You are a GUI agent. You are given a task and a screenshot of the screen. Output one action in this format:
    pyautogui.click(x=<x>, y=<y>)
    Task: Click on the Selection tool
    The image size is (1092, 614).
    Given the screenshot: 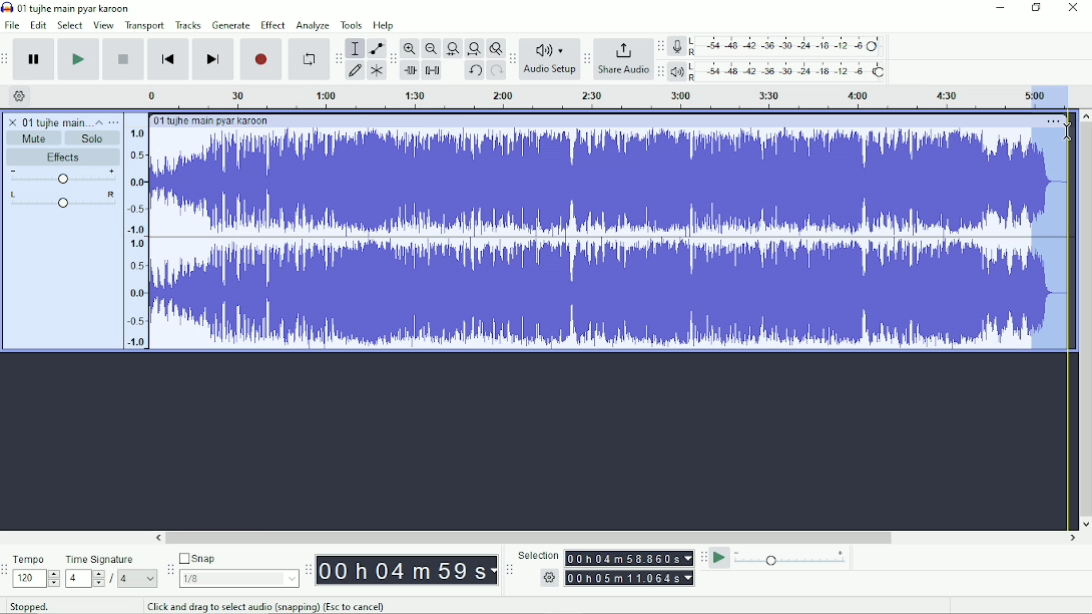 What is the action you would take?
    pyautogui.click(x=355, y=48)
    